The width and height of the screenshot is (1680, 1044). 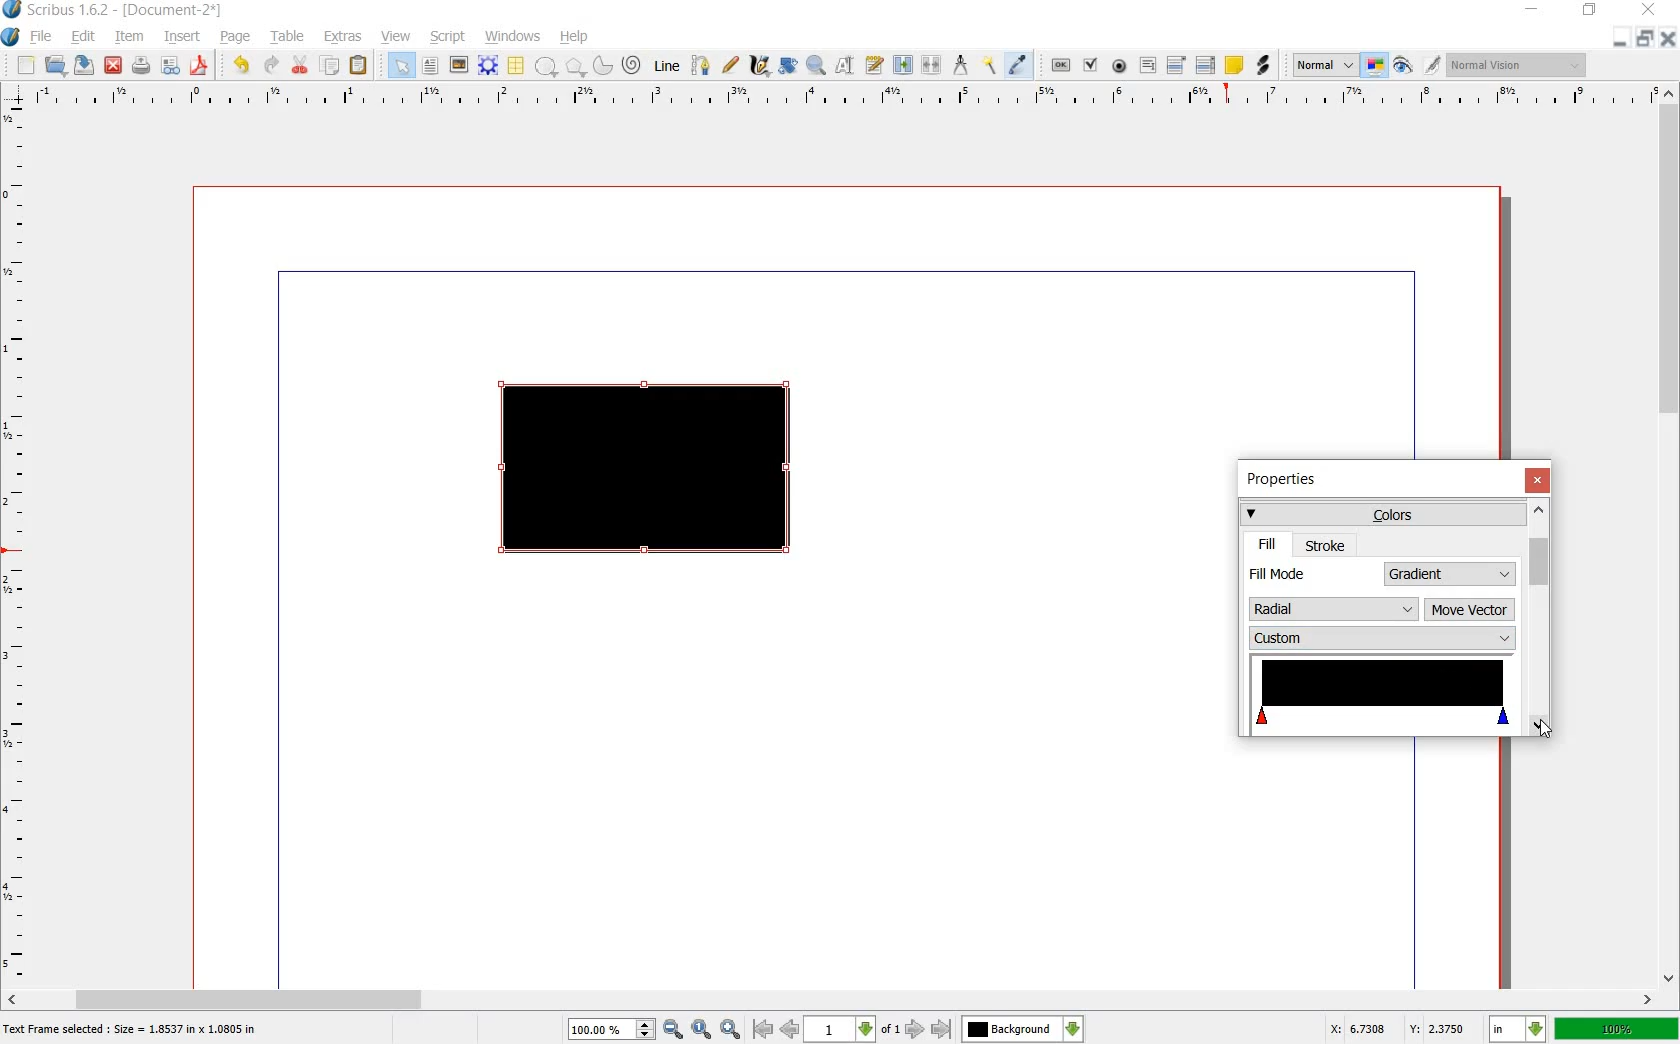 What do you see at coordinates (838, 1030) in the screenshot?
I see `1` at bounding box center [838, 1030].